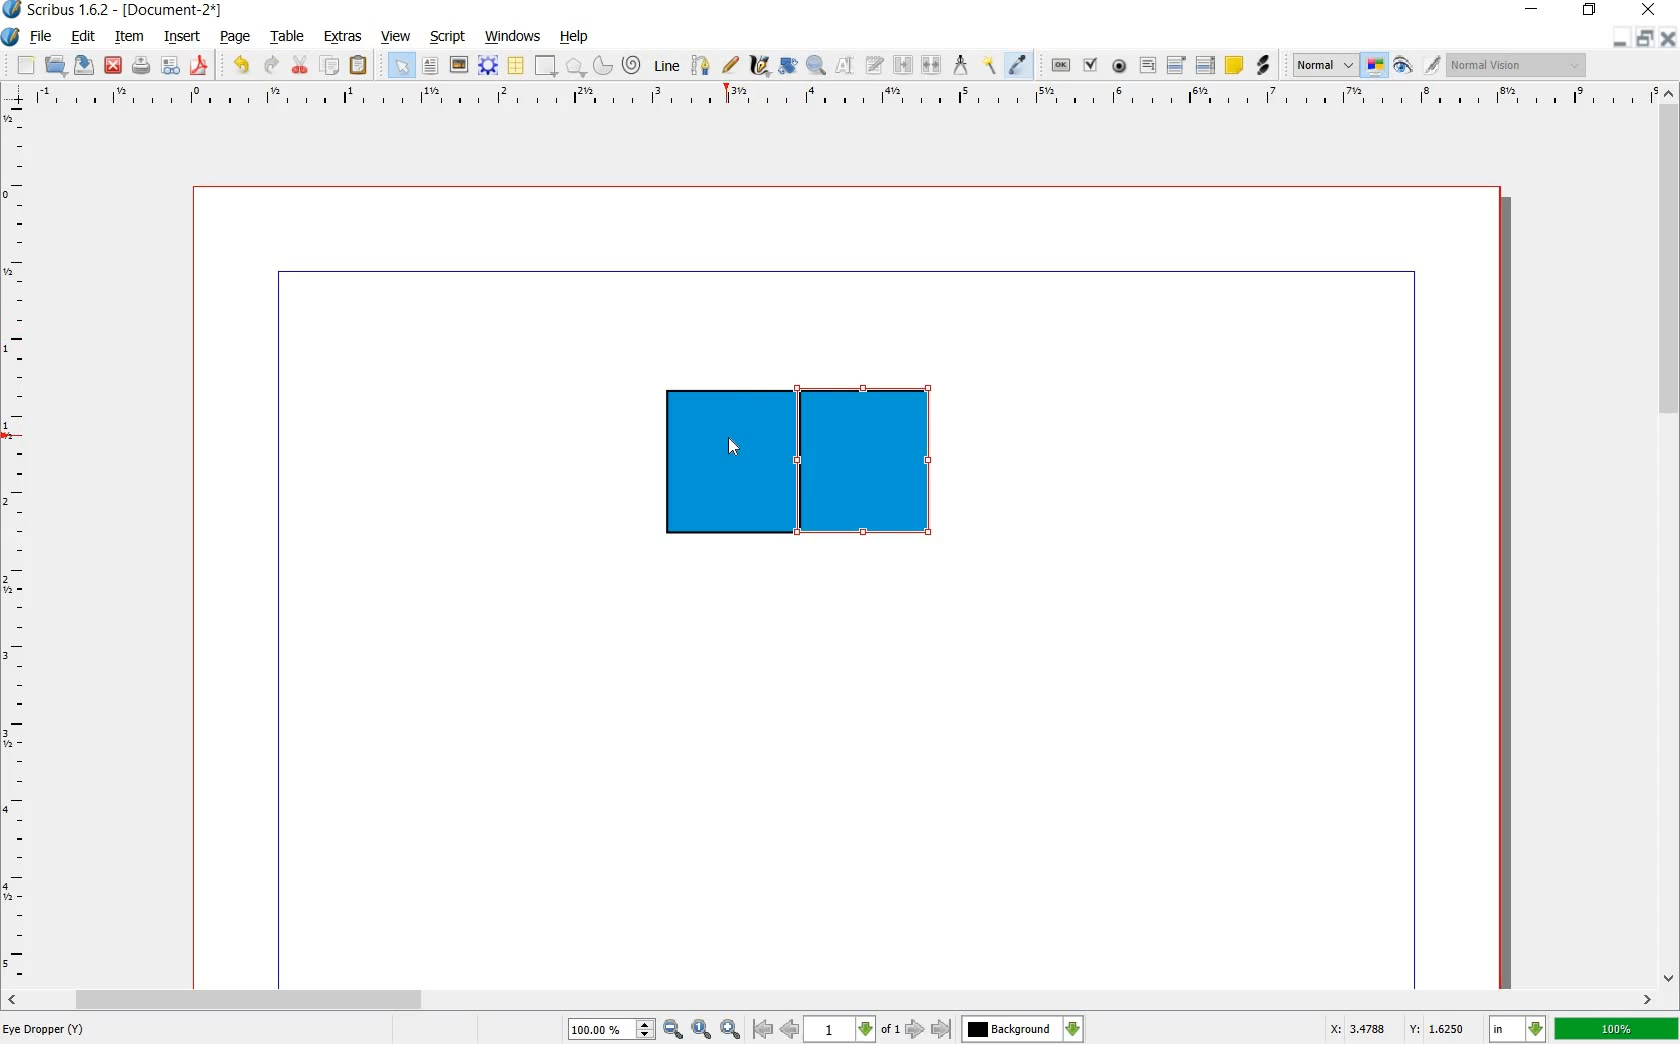 The width and height of the screenshot is (1680, 1044). I want to click on shape, so click(544, 66).